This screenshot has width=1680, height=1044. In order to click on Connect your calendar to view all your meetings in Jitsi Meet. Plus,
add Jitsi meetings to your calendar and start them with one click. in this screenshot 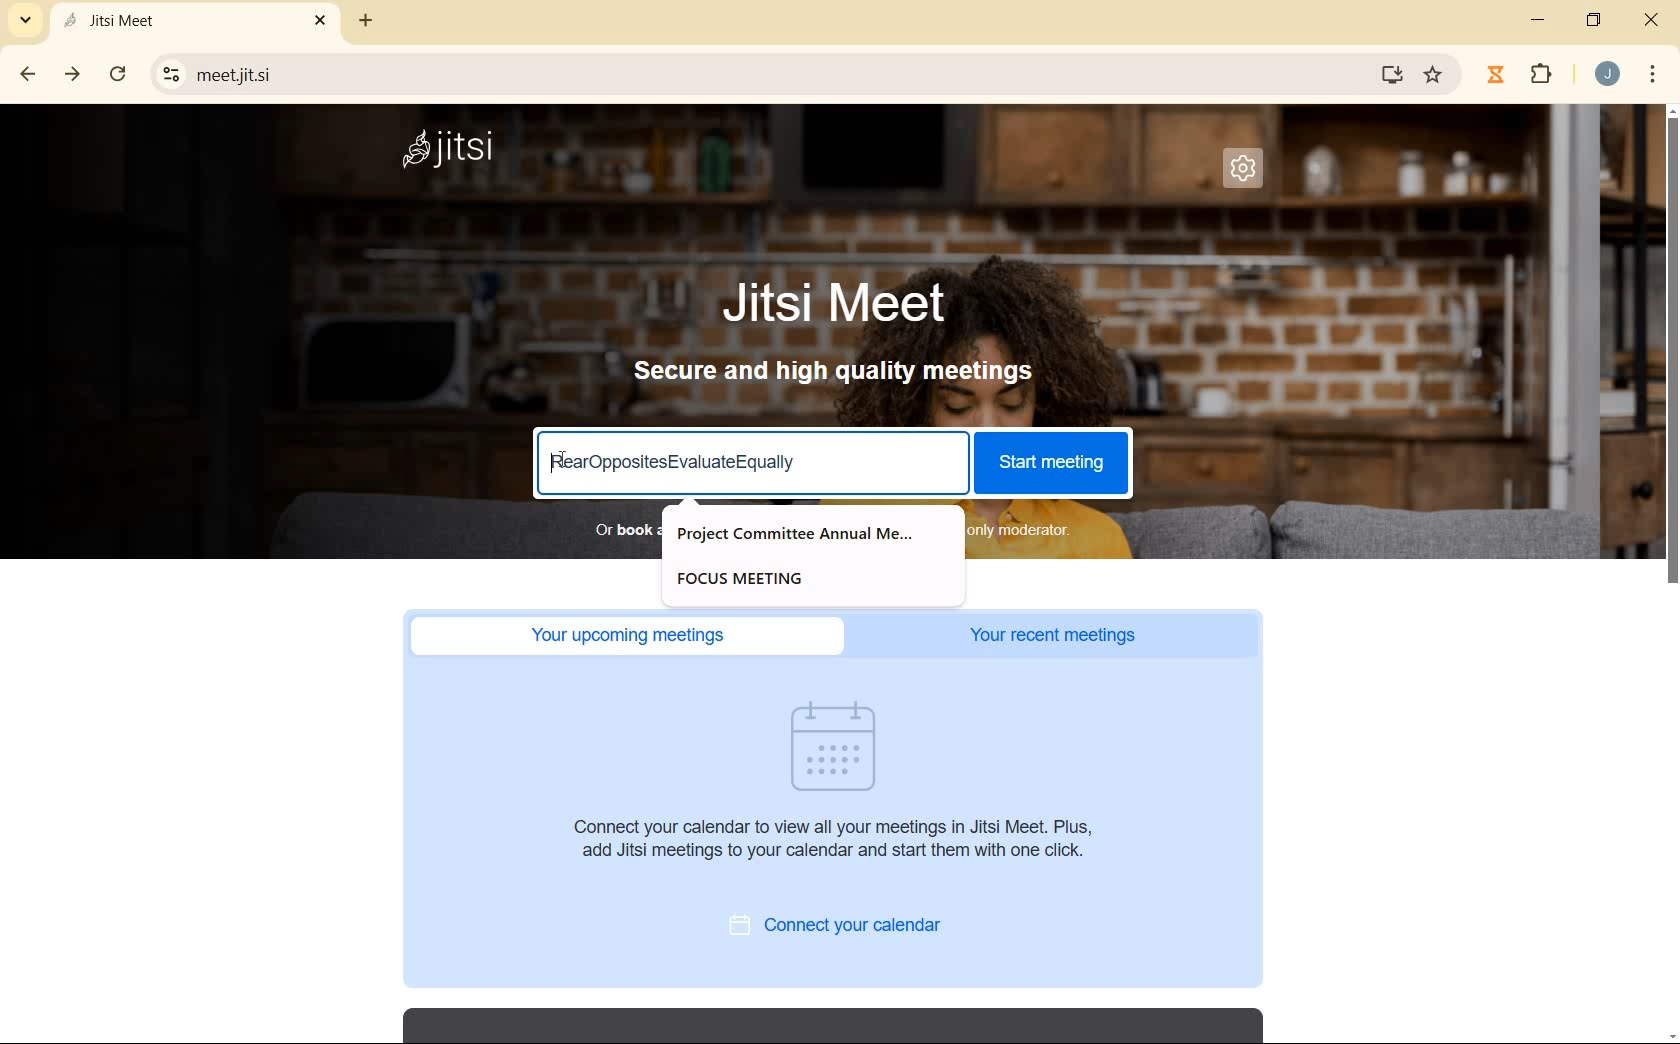, I will do `click(844, 848)`.